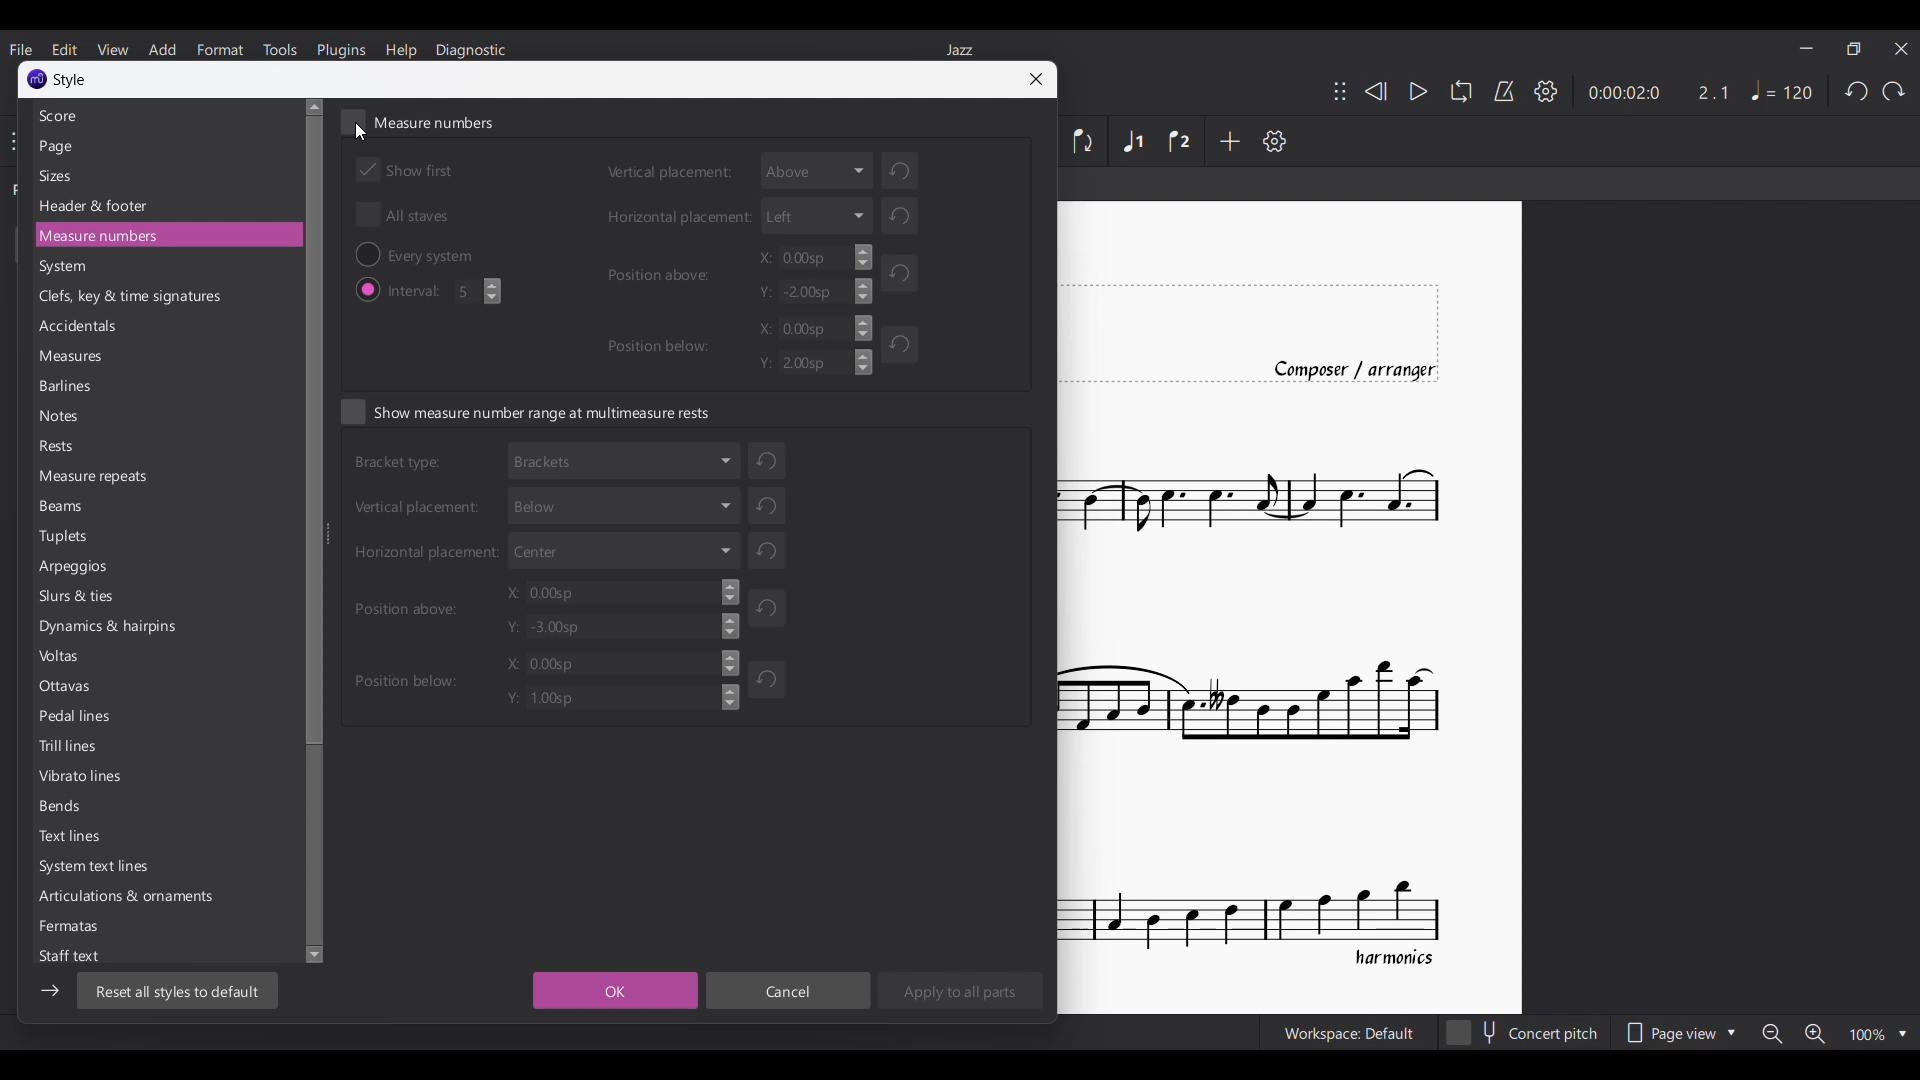  What do you see at coordinates (142, 235) in the screenshot?
I see `Measure` at bounding box center [142, 235].